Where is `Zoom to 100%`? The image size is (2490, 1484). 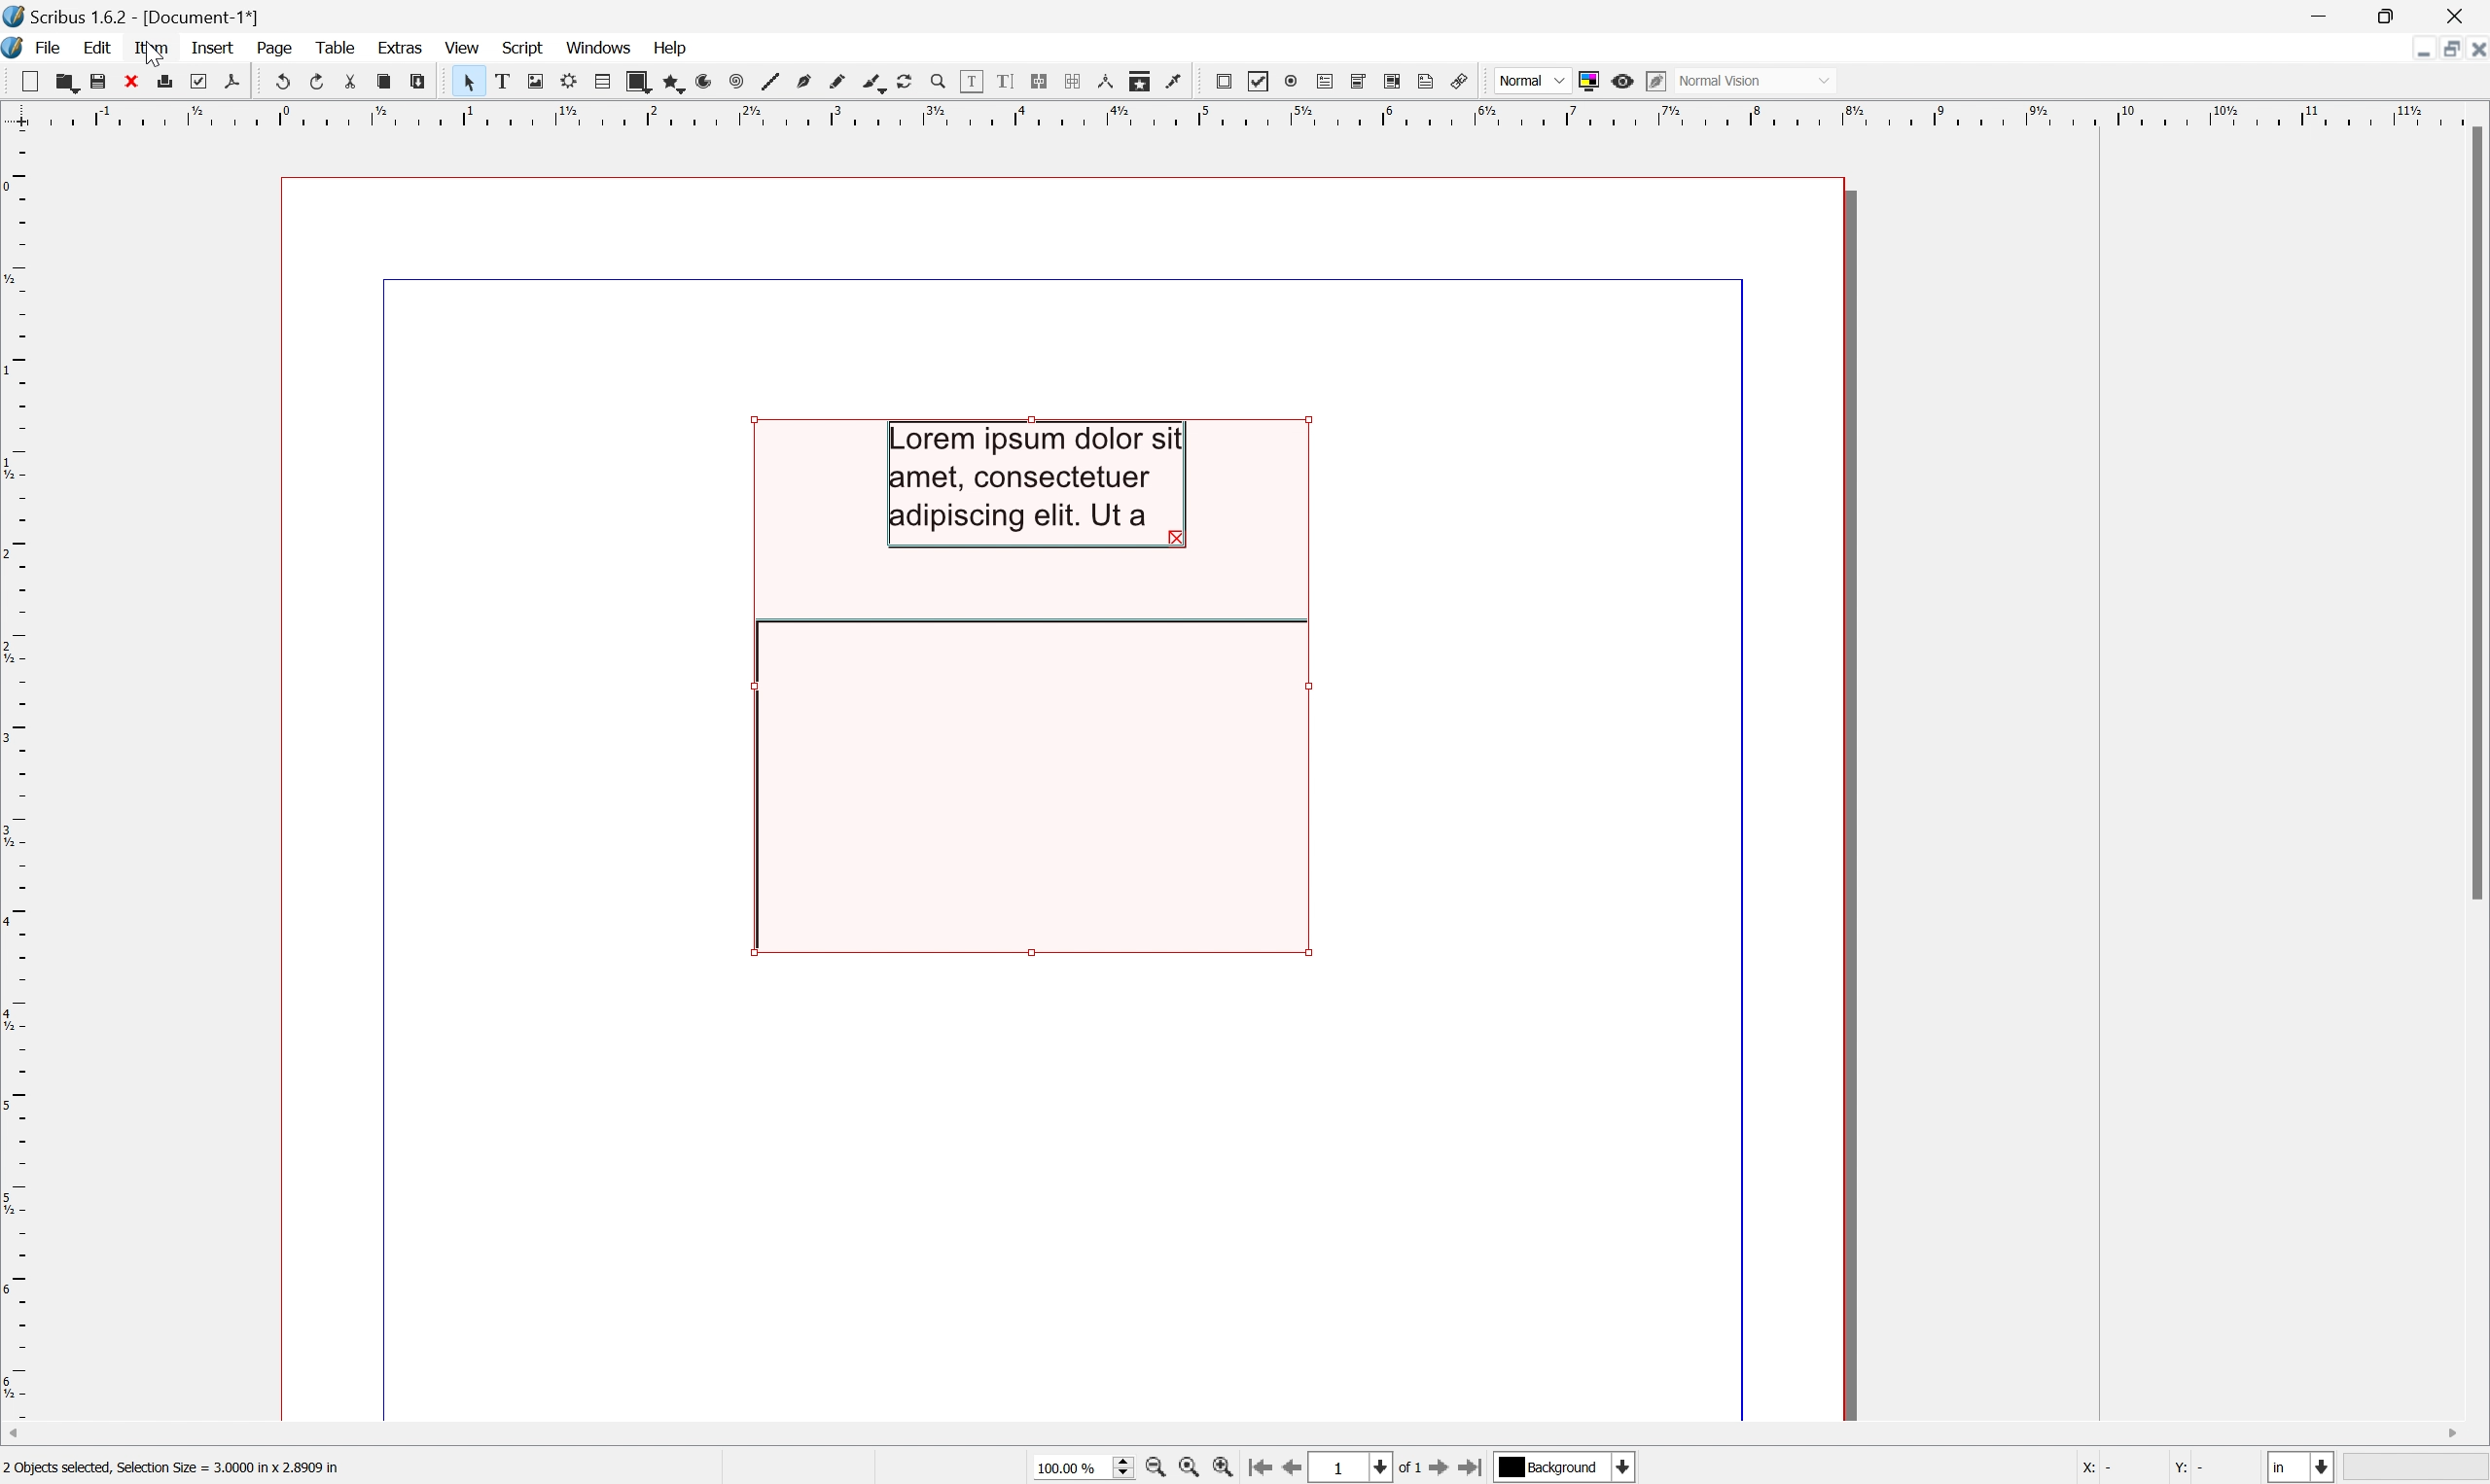 Zoom to 100% is located at coordinates (1194, 1469).